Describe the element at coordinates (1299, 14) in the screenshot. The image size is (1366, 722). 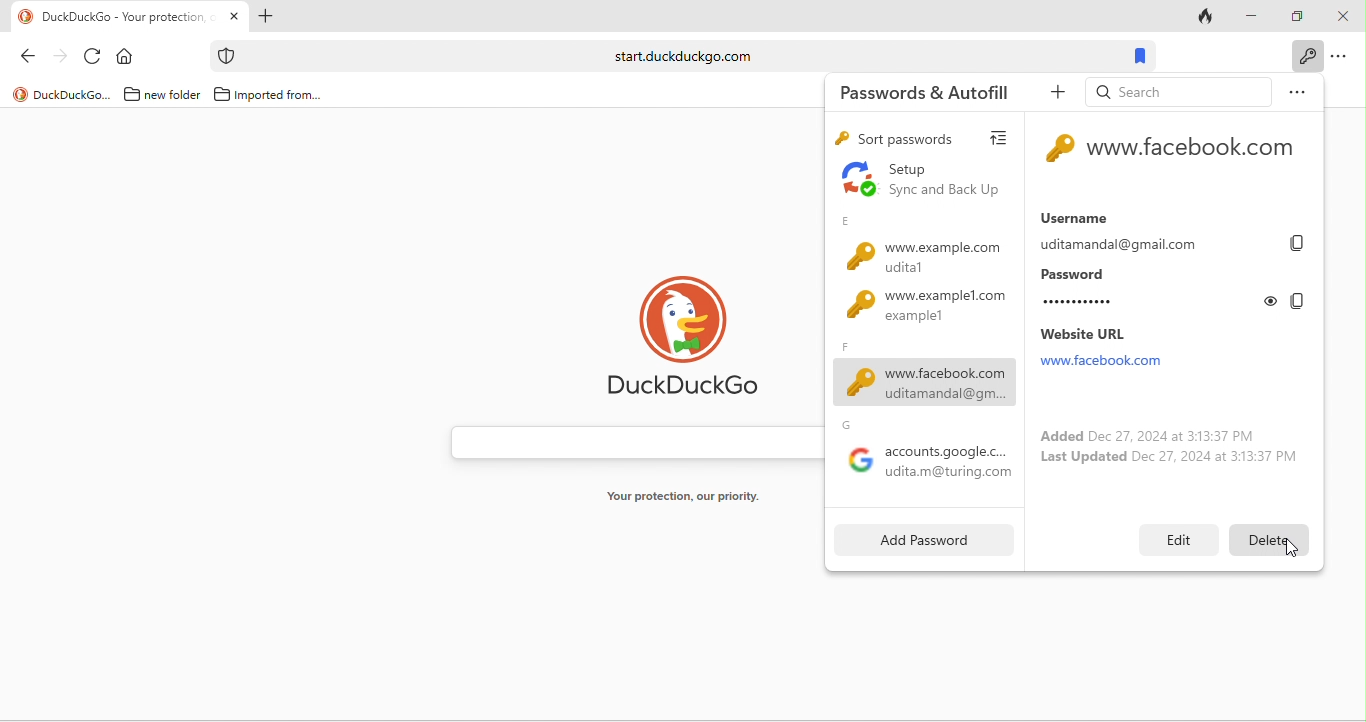
I see `maximize` at that location.